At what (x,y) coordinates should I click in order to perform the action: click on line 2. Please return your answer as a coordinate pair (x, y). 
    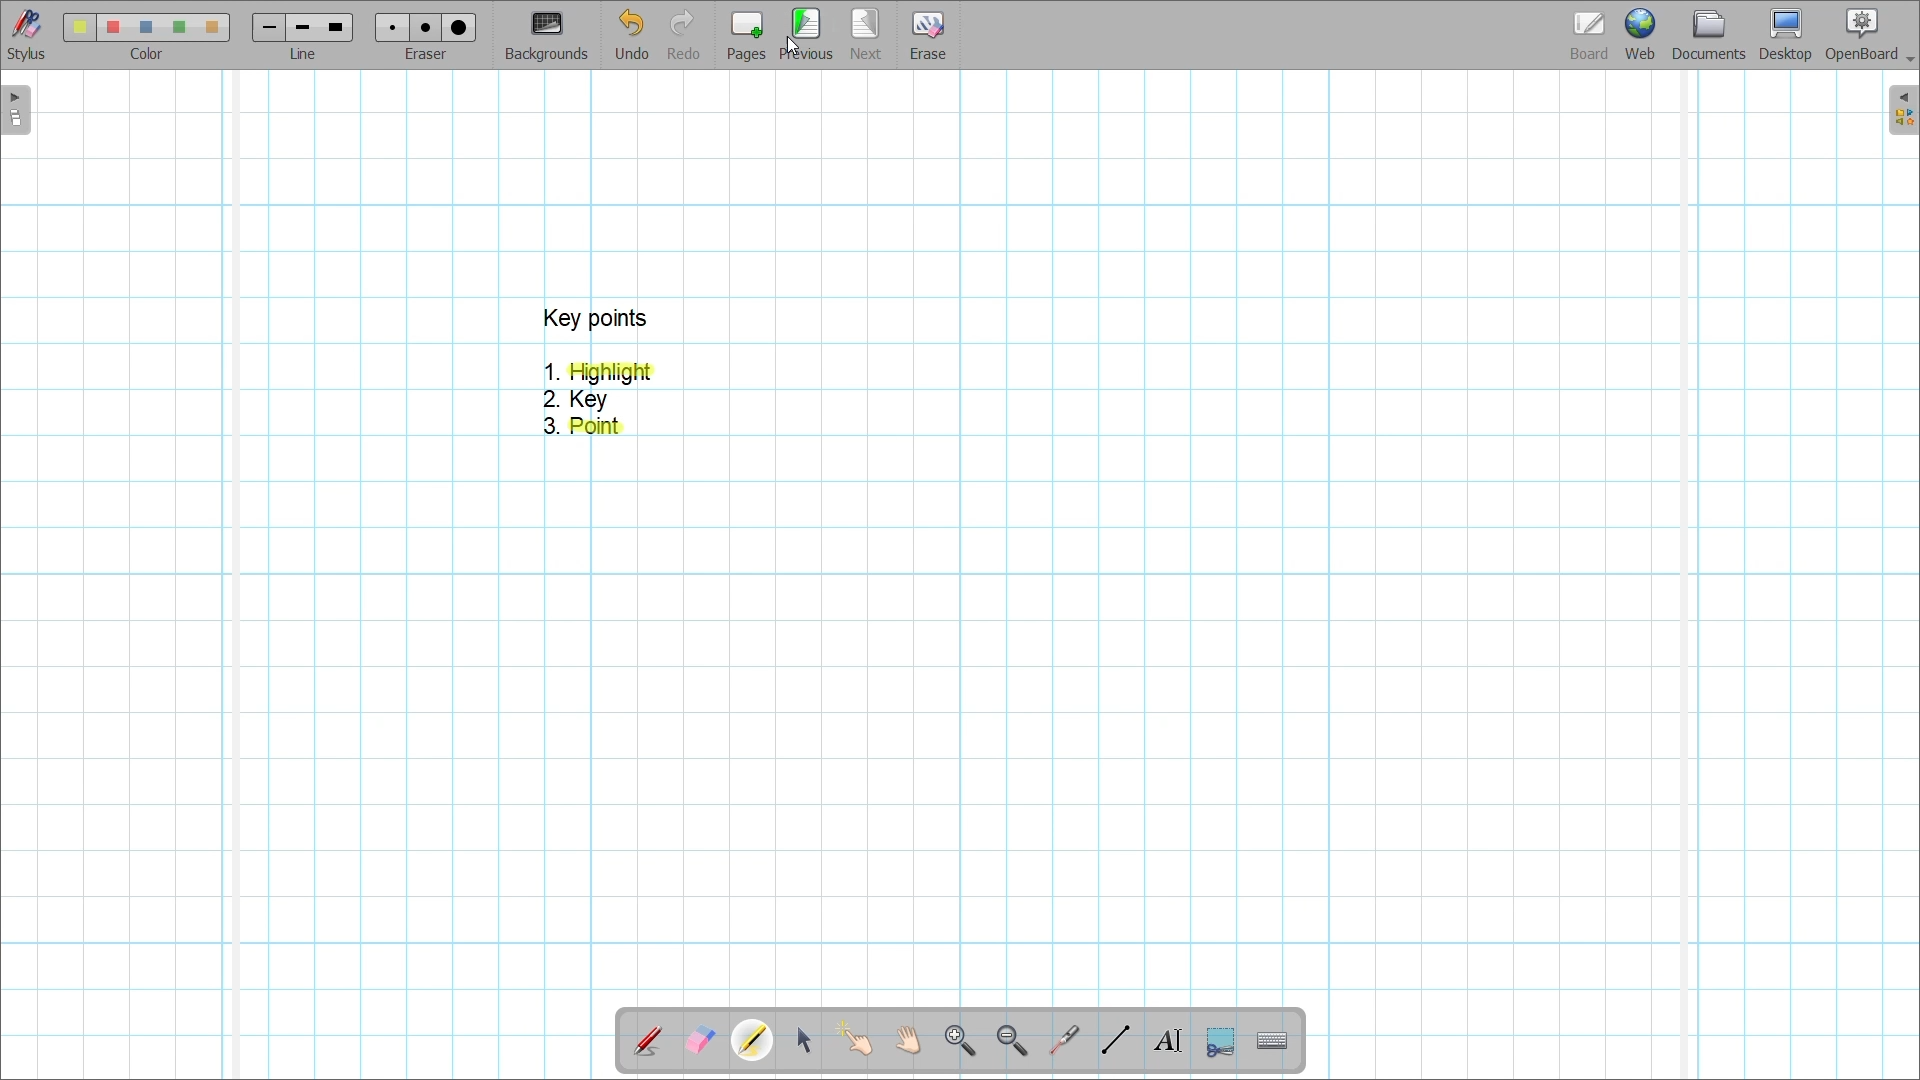
    Looking at the image, I should click on (300, 28).